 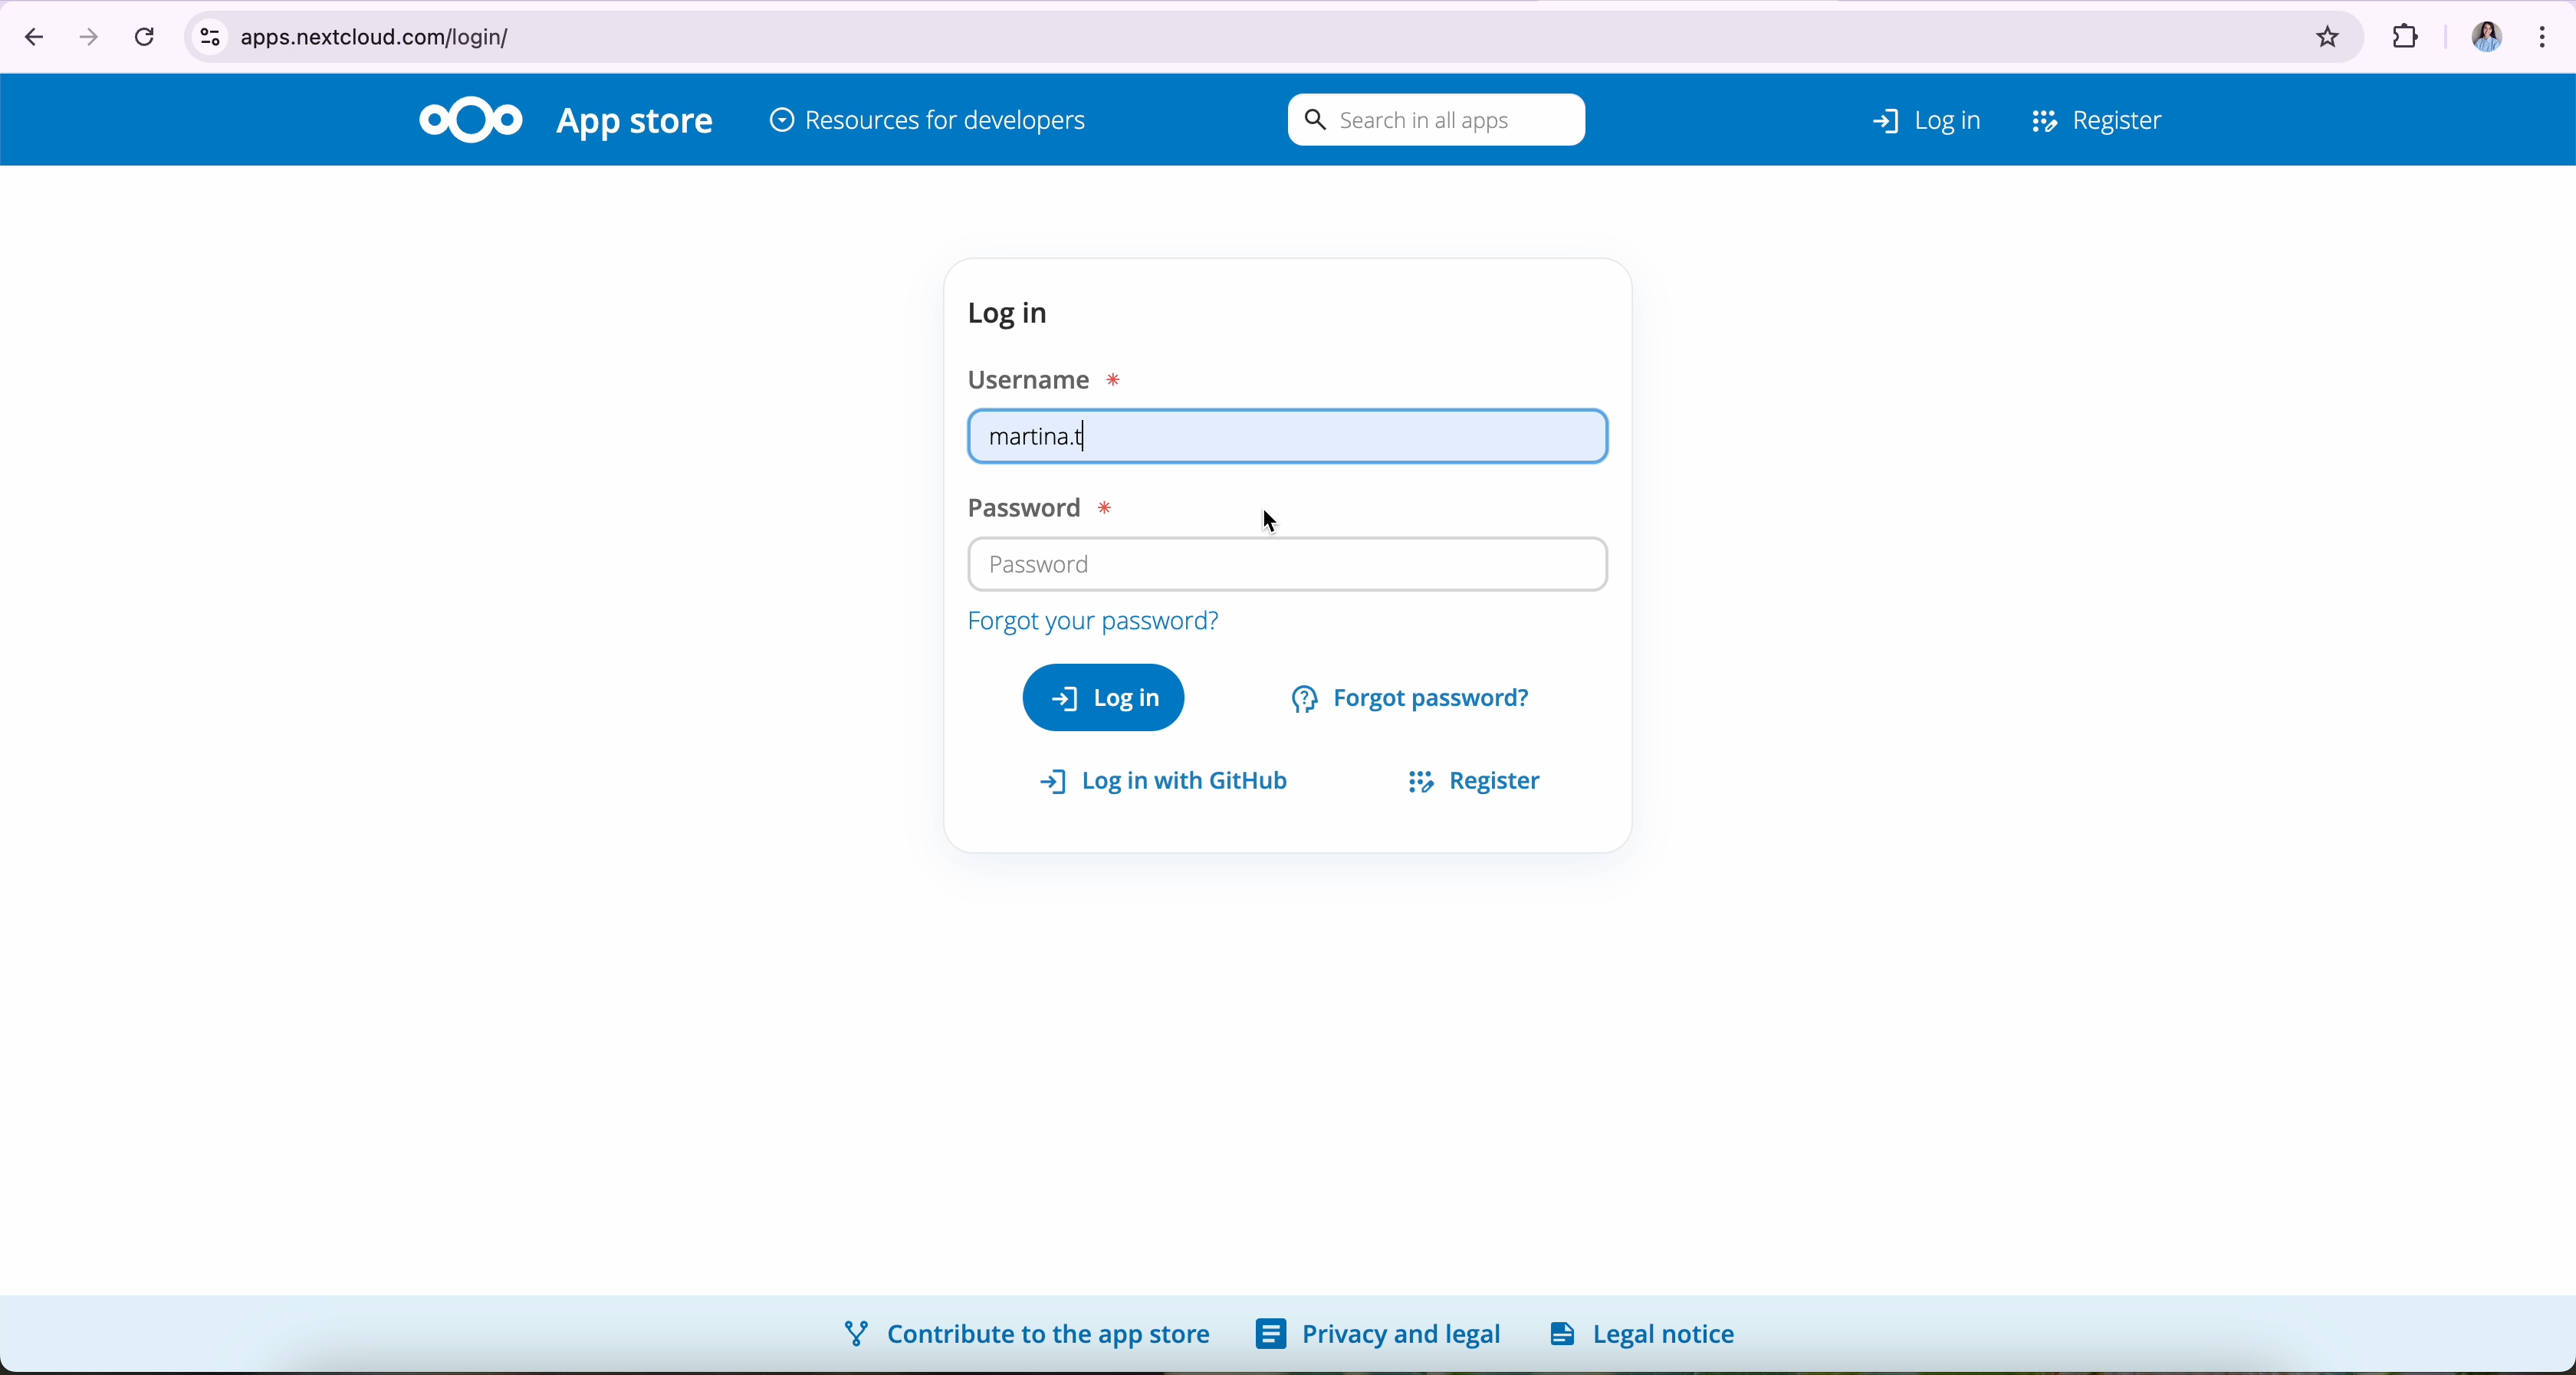 I want to click on cursor, so click(x=1275, y=522).